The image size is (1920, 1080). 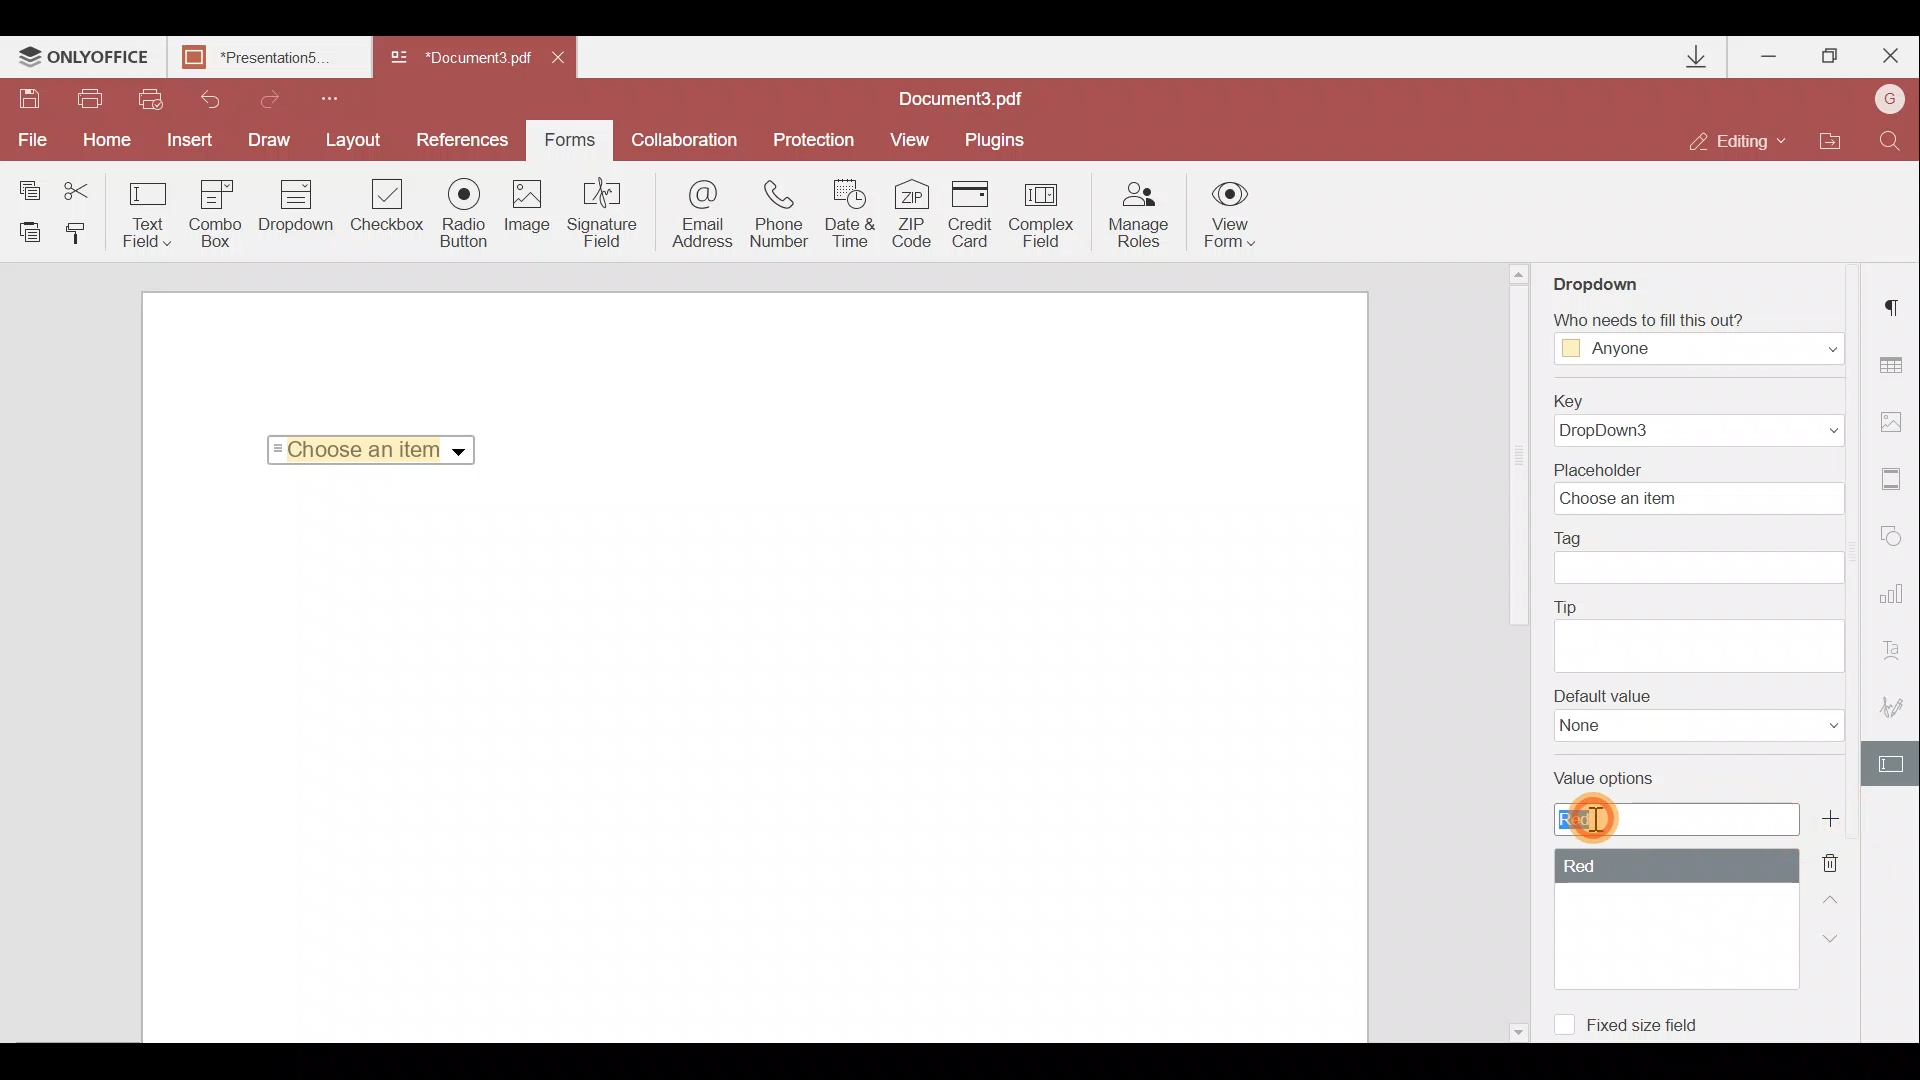 What do you see at coordinates (1739, 143) in the screenshot?
I see `Editing mode` at bounding box center [1739, 143].